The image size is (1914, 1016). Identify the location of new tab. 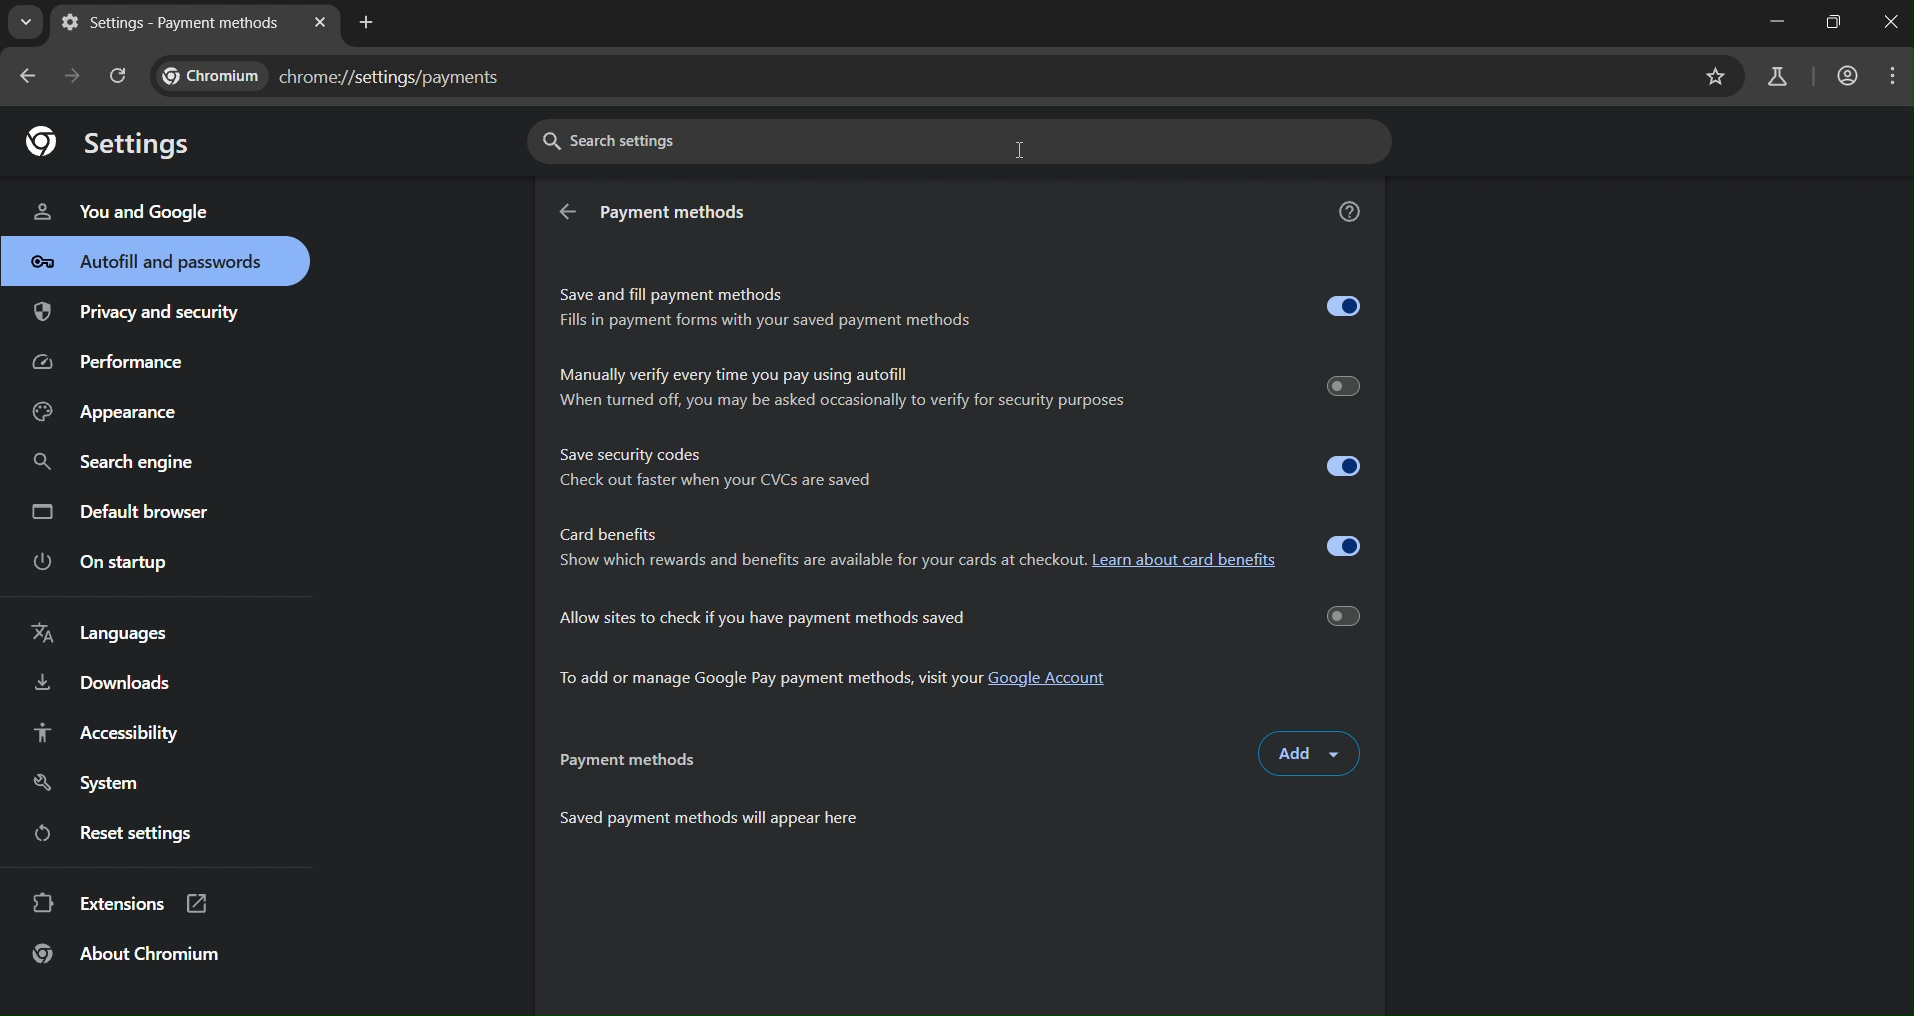
(370, 22).